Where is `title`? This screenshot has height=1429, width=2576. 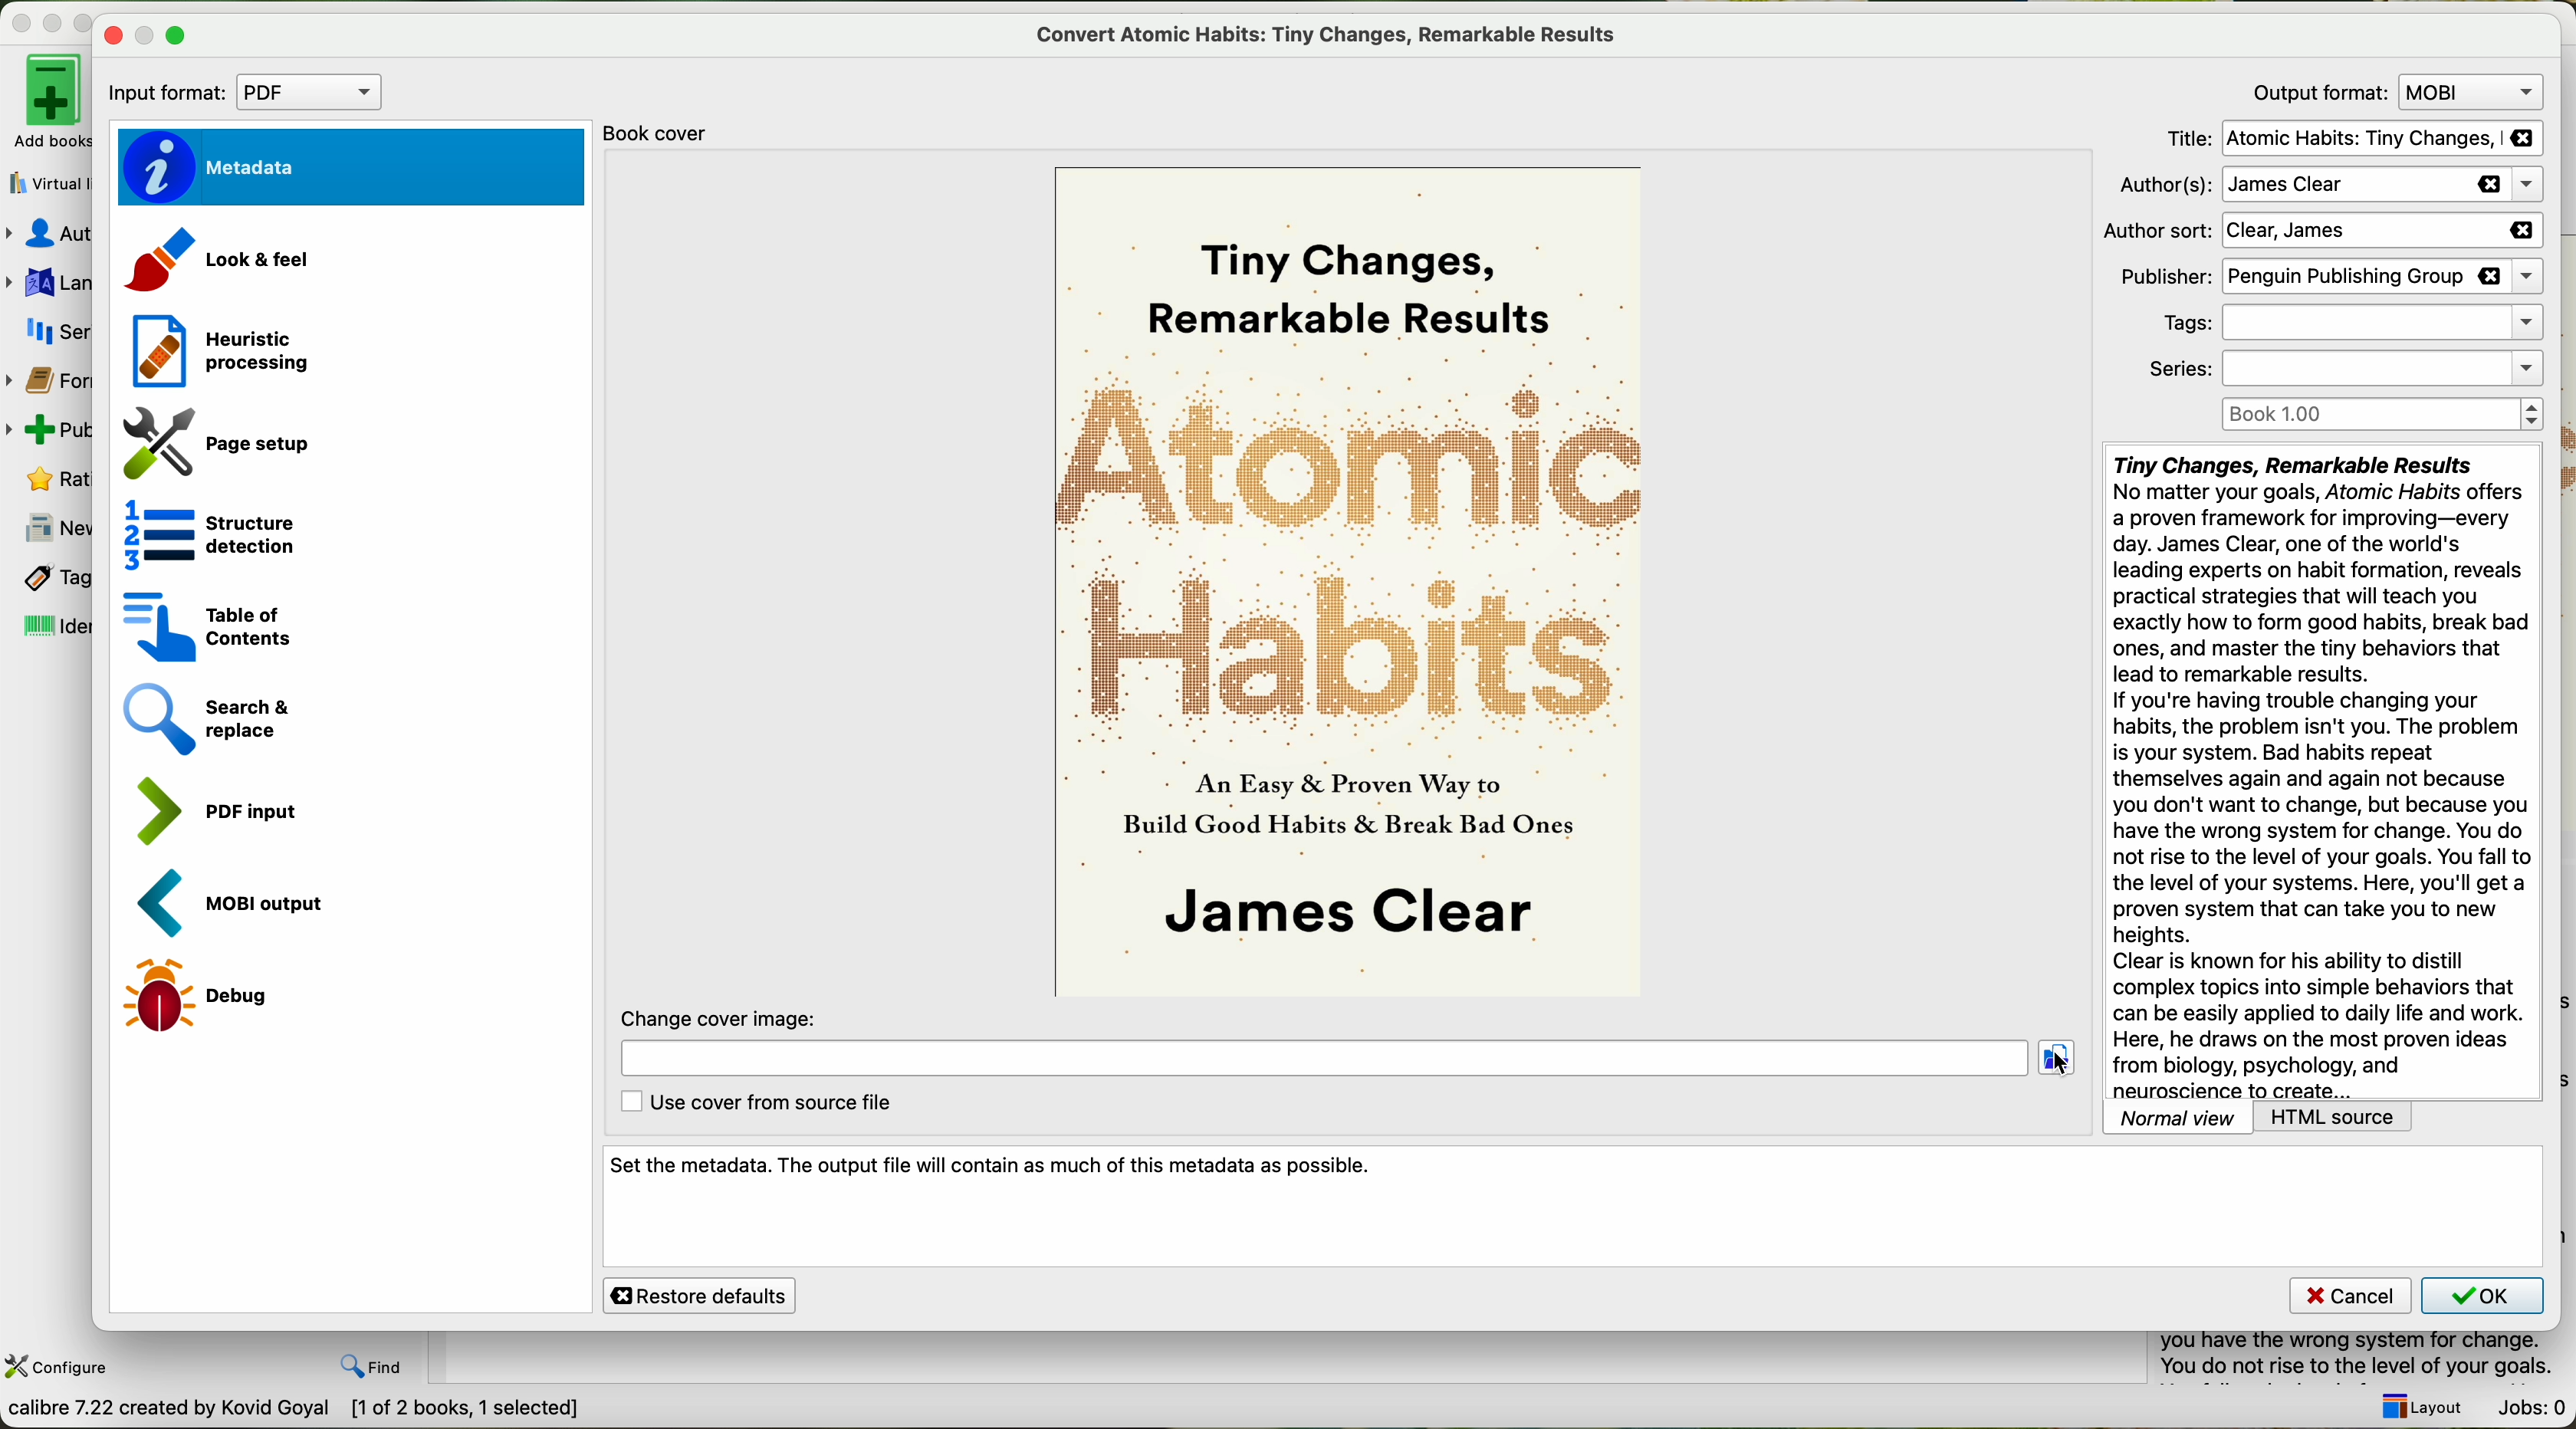
title is located at coordinates (2354, 139).